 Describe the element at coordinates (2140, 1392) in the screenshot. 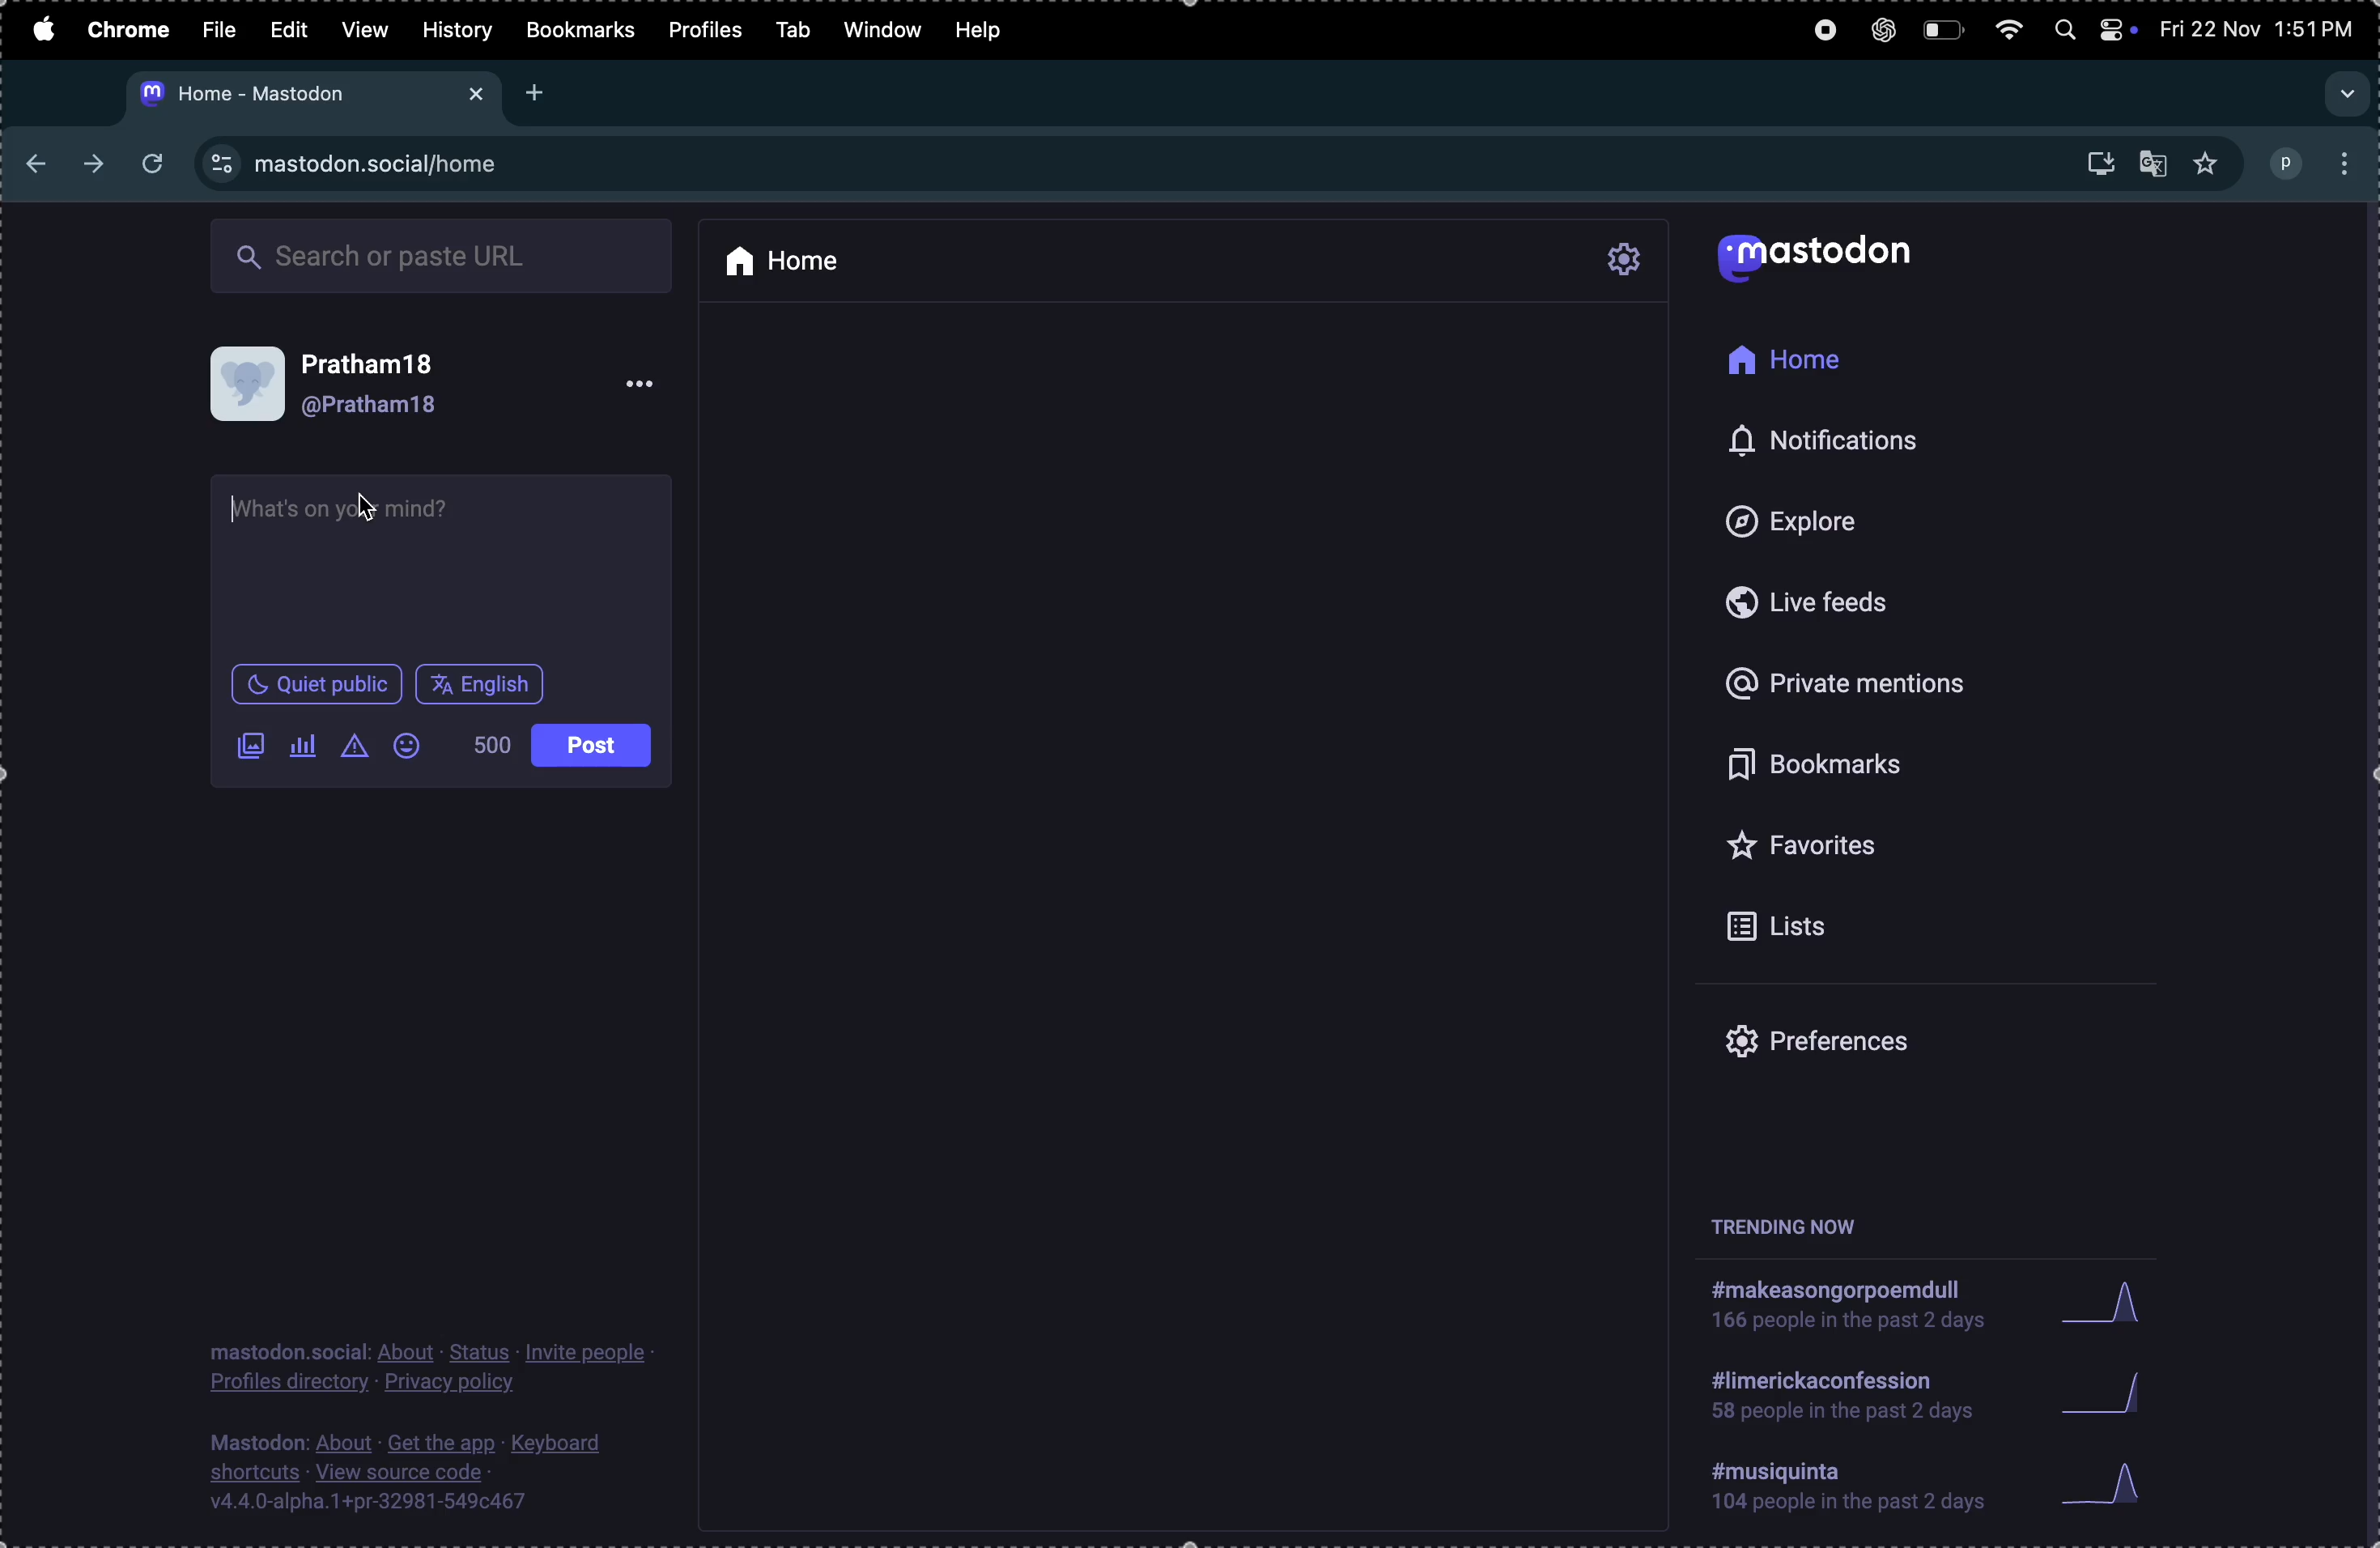

I see `graphs` at that location.